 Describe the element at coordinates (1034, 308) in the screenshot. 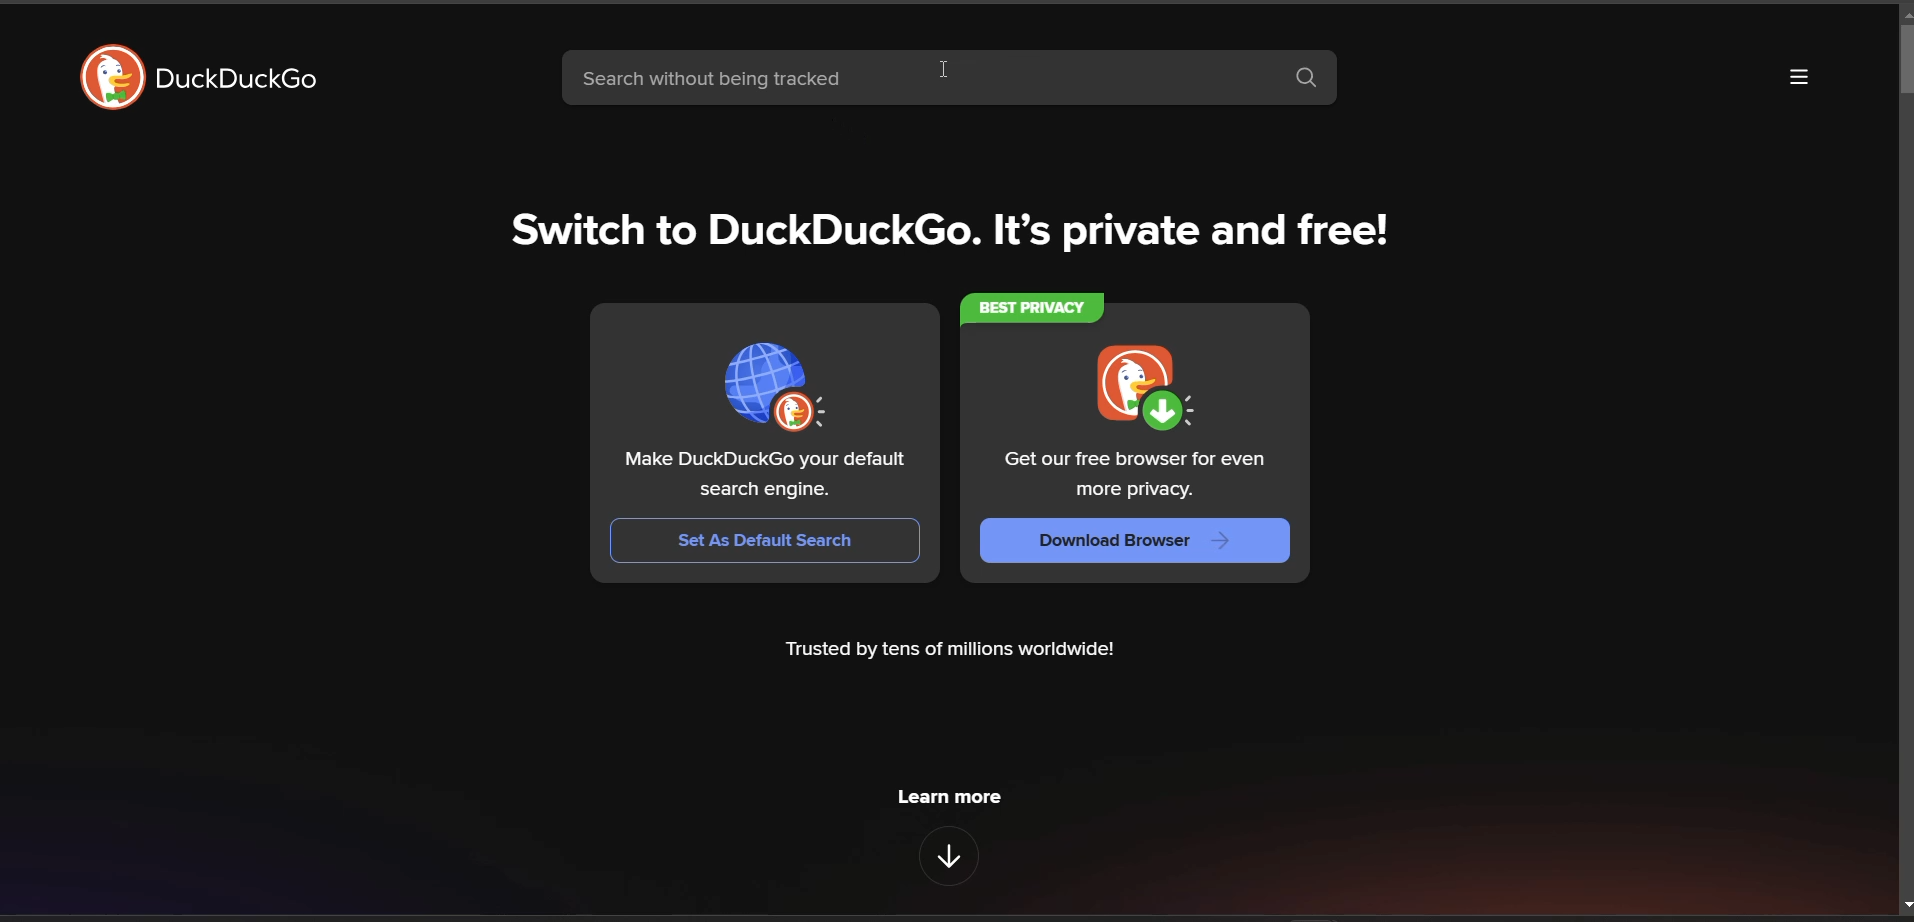

I see `best privacy` at that location.